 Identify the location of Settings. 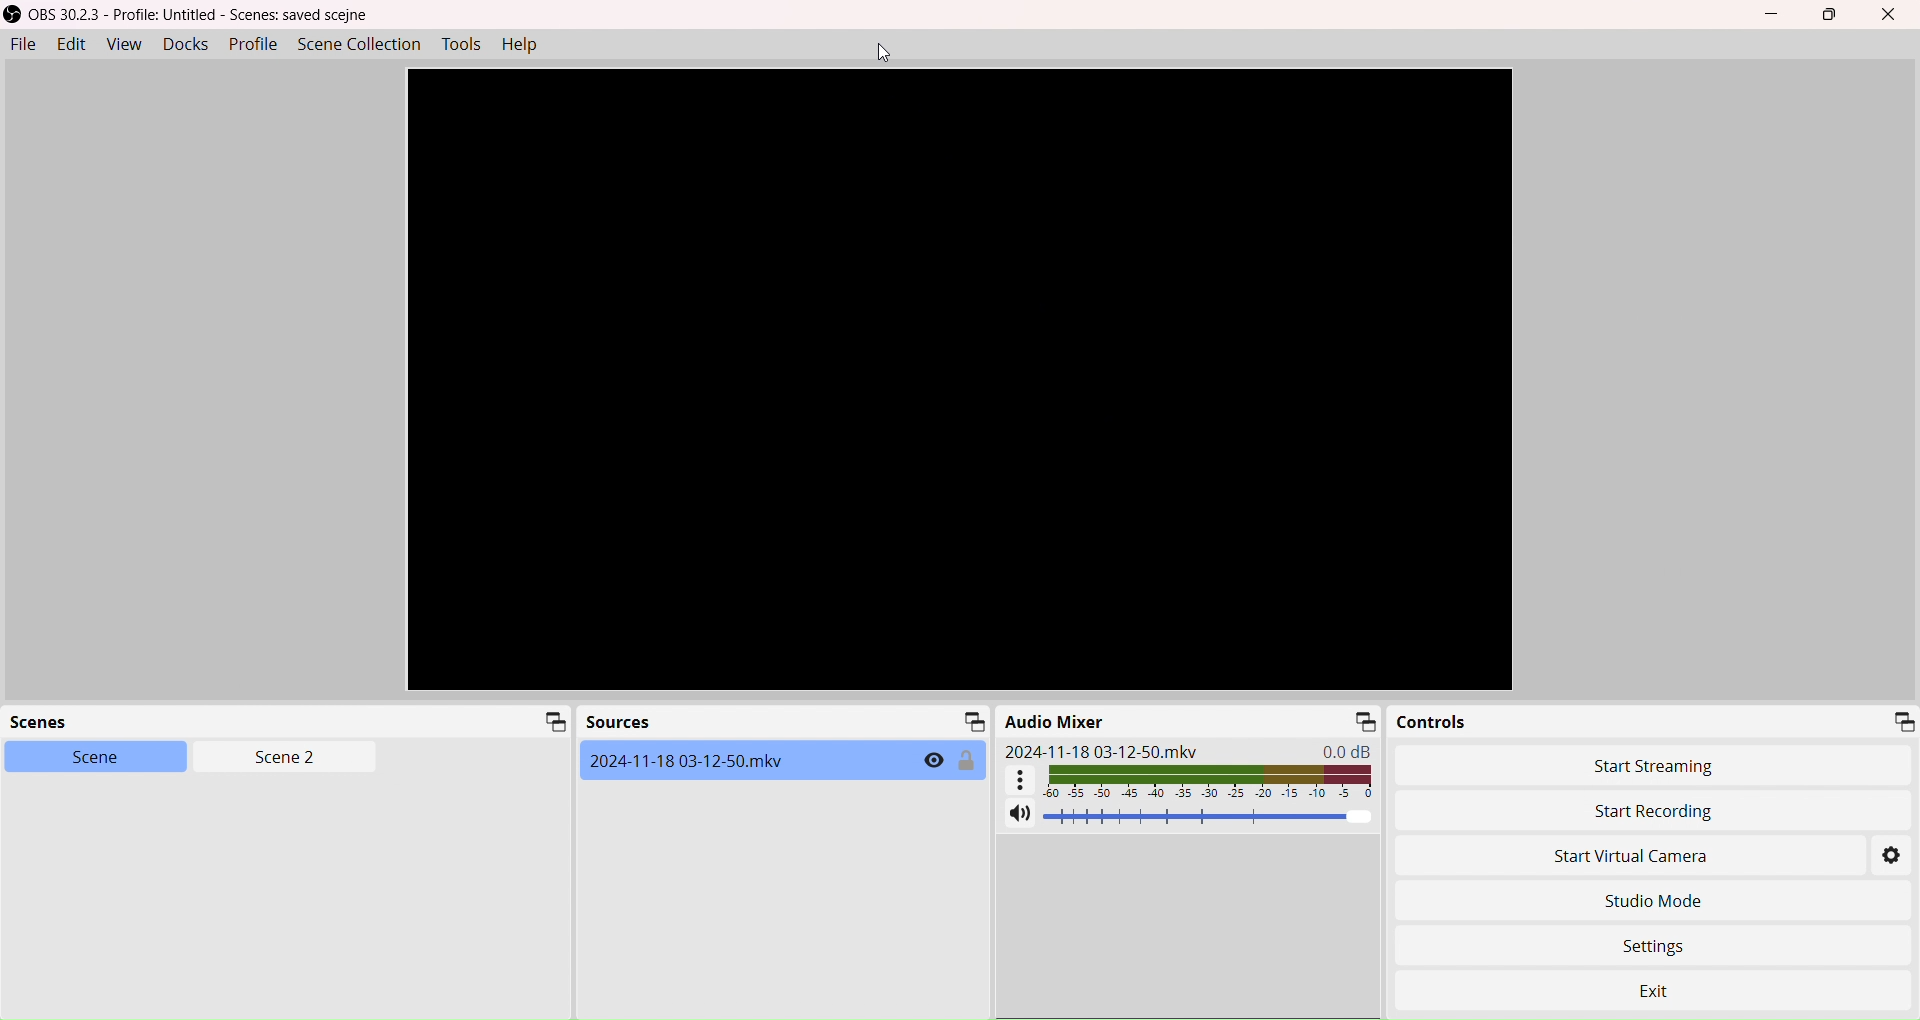
(1666, 942).